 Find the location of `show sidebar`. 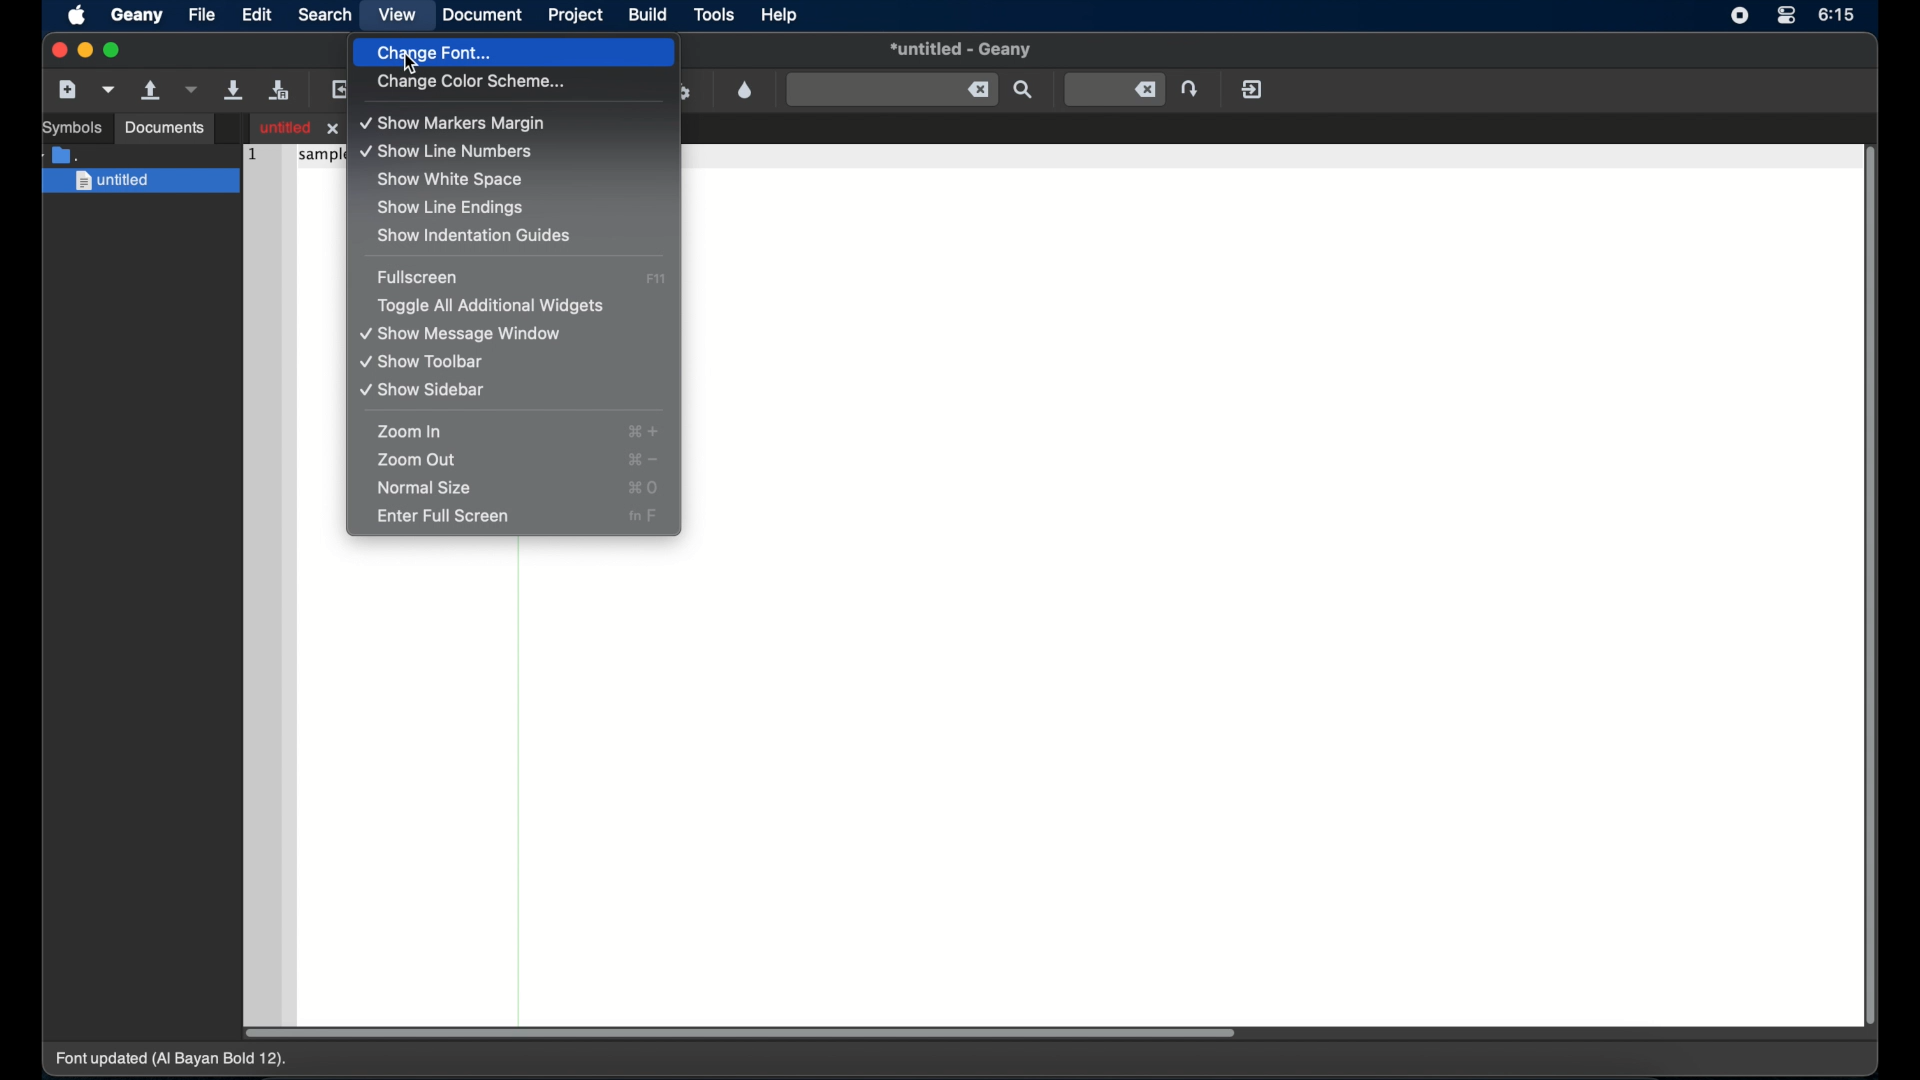

show sidebar is located at coordinates (425, 390).